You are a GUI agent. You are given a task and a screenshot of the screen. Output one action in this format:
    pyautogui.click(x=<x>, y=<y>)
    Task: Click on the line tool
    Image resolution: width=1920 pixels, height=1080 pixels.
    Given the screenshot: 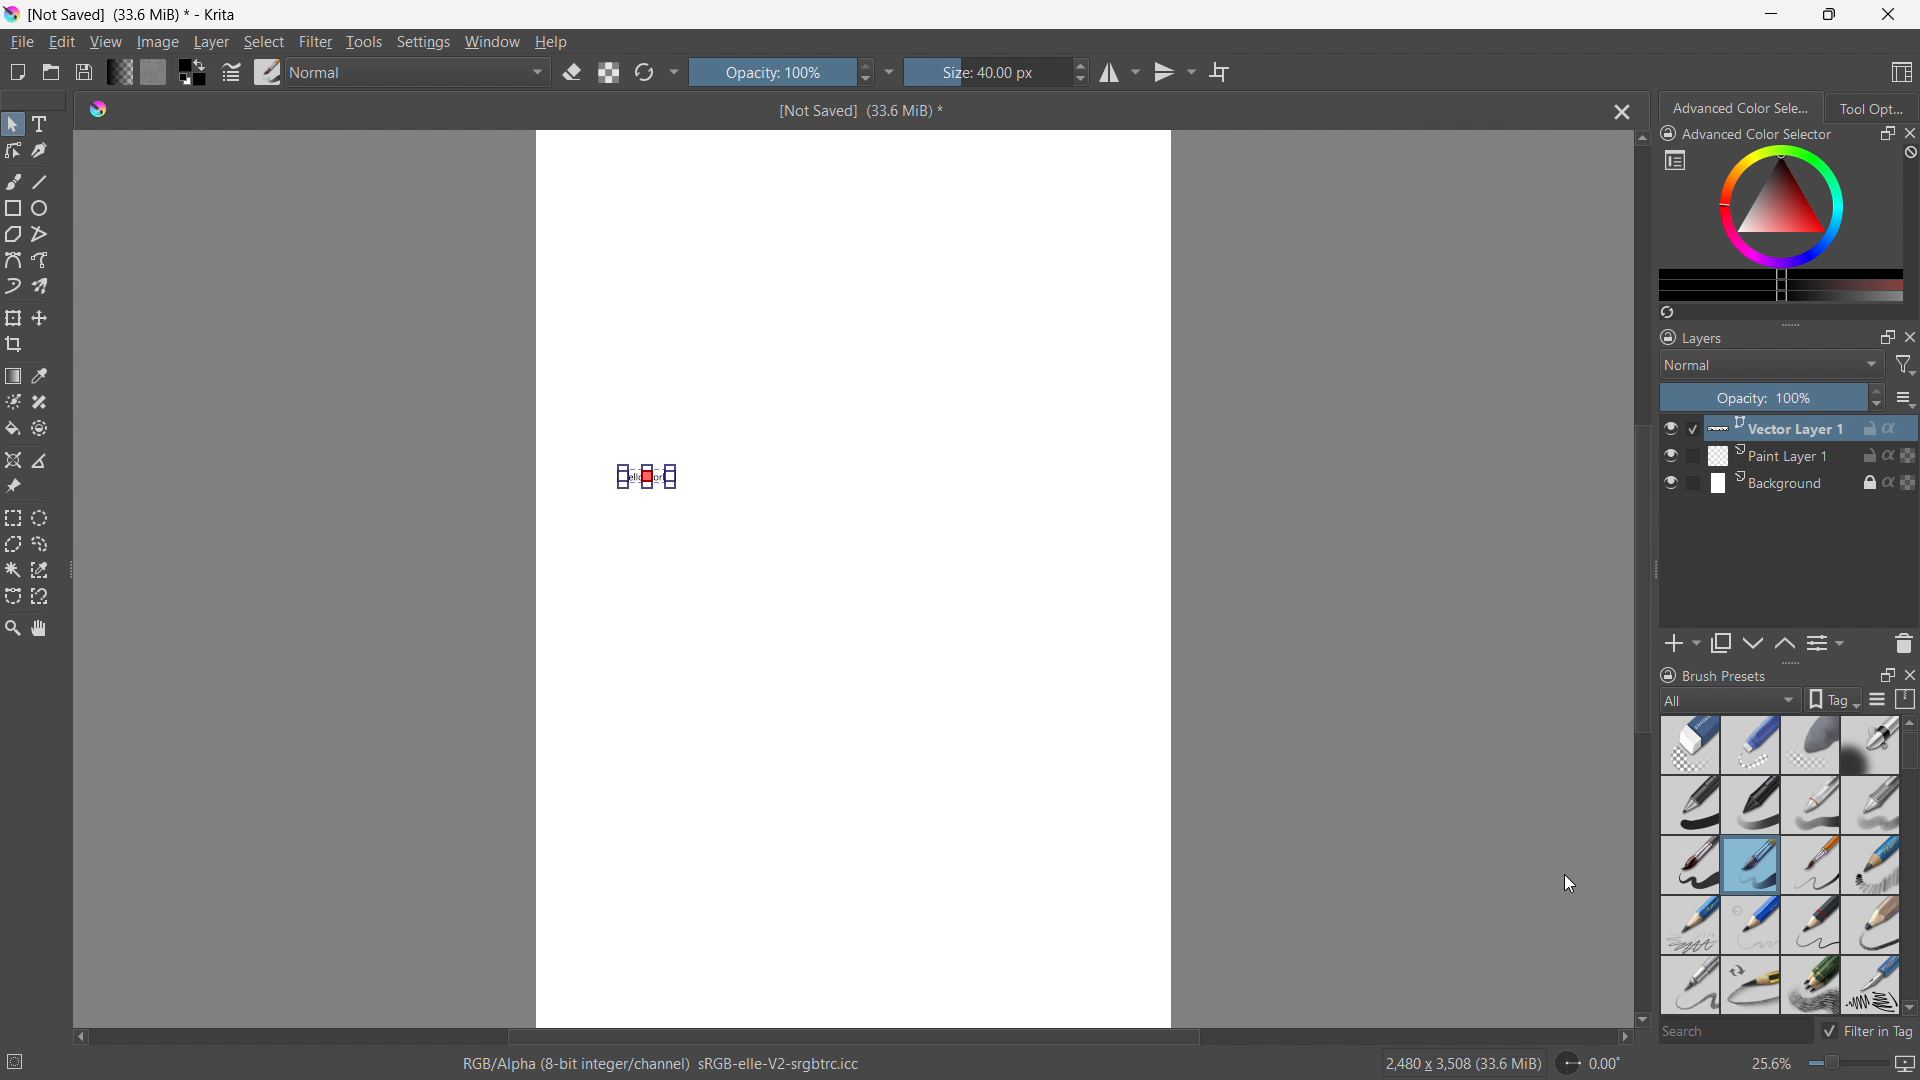 What is the action you would take?
    pyautogui.click(x=41, y=181)
    